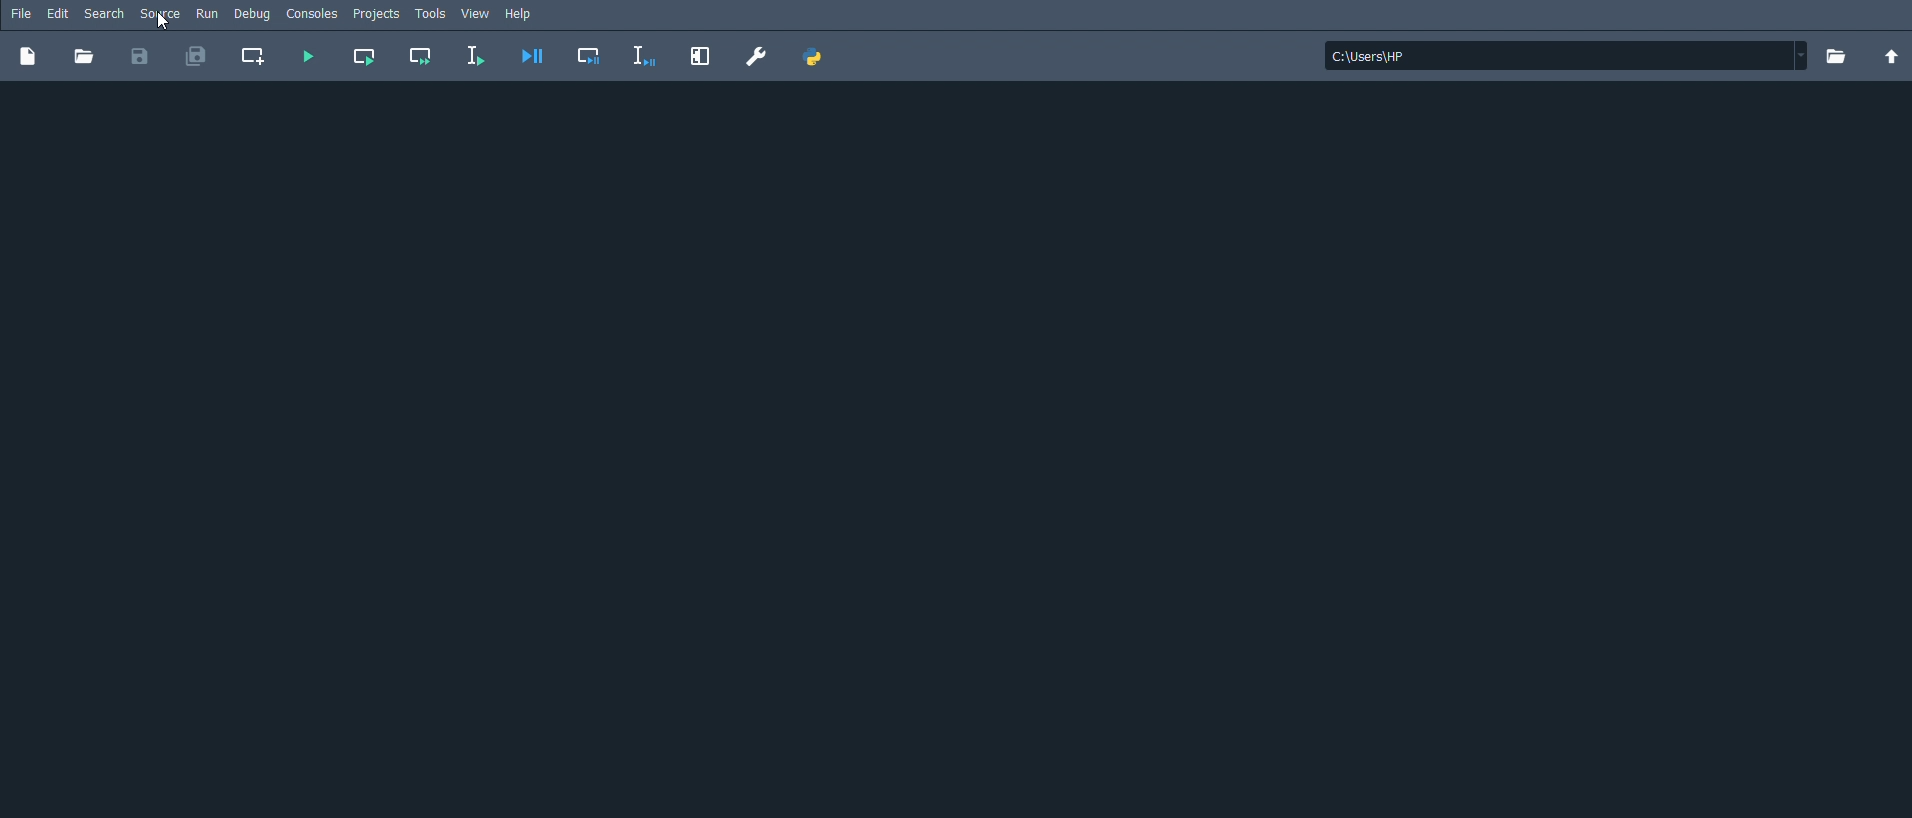  Describe the element at coordinates (365, 58) in the screenshot. I see `Run current cell` at that location.